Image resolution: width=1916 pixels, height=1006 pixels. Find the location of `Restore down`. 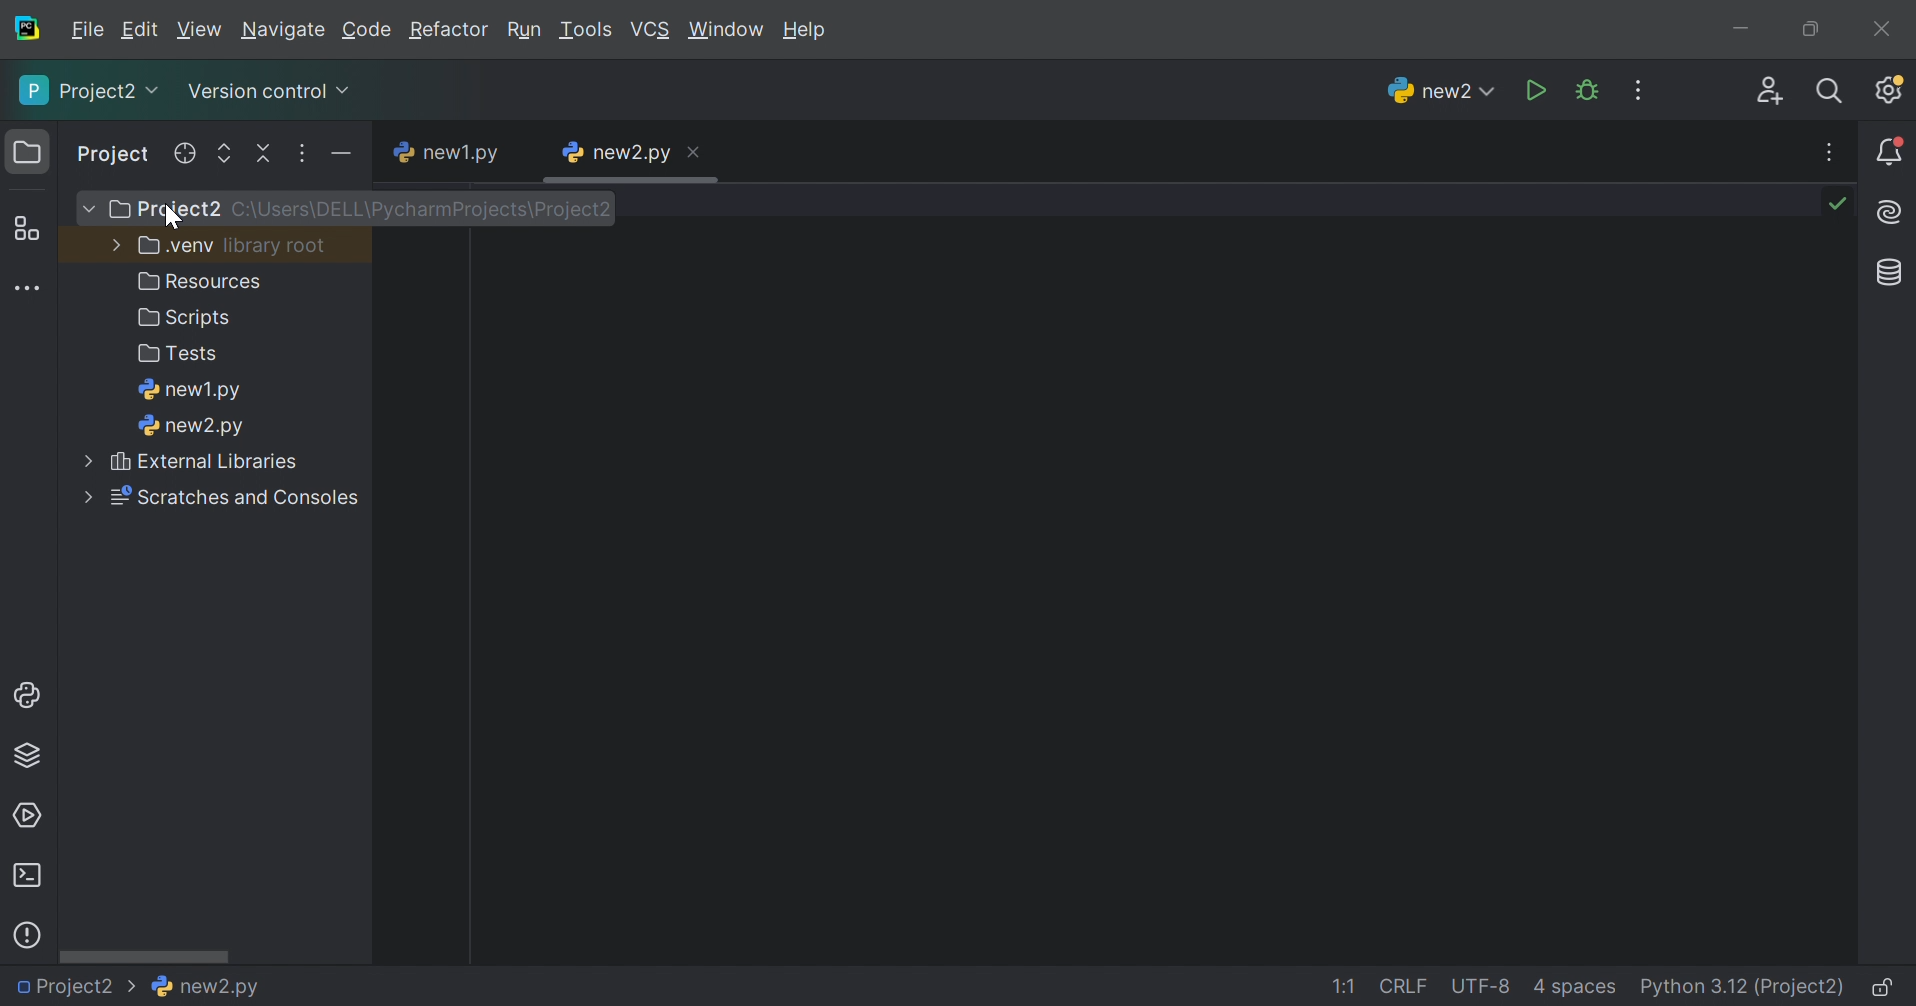

Restore down is located at coordinates (1807, 31).